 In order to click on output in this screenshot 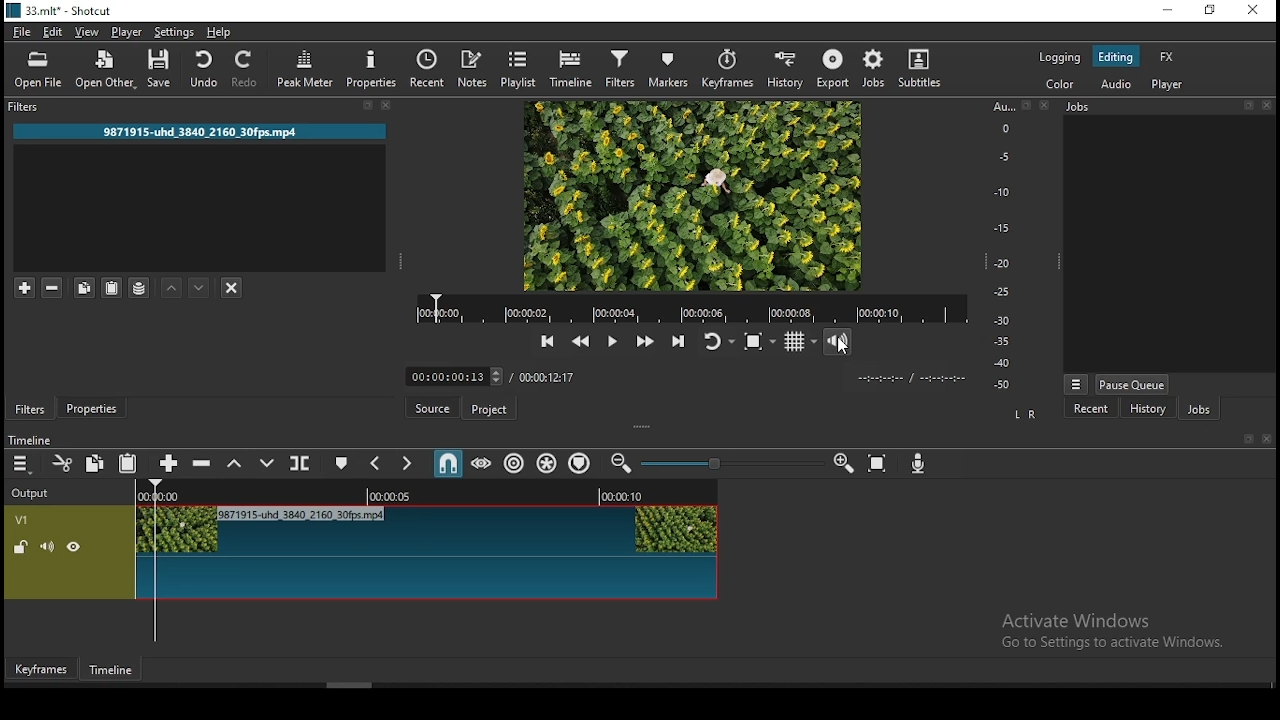, I will do `click(33, 495)`.